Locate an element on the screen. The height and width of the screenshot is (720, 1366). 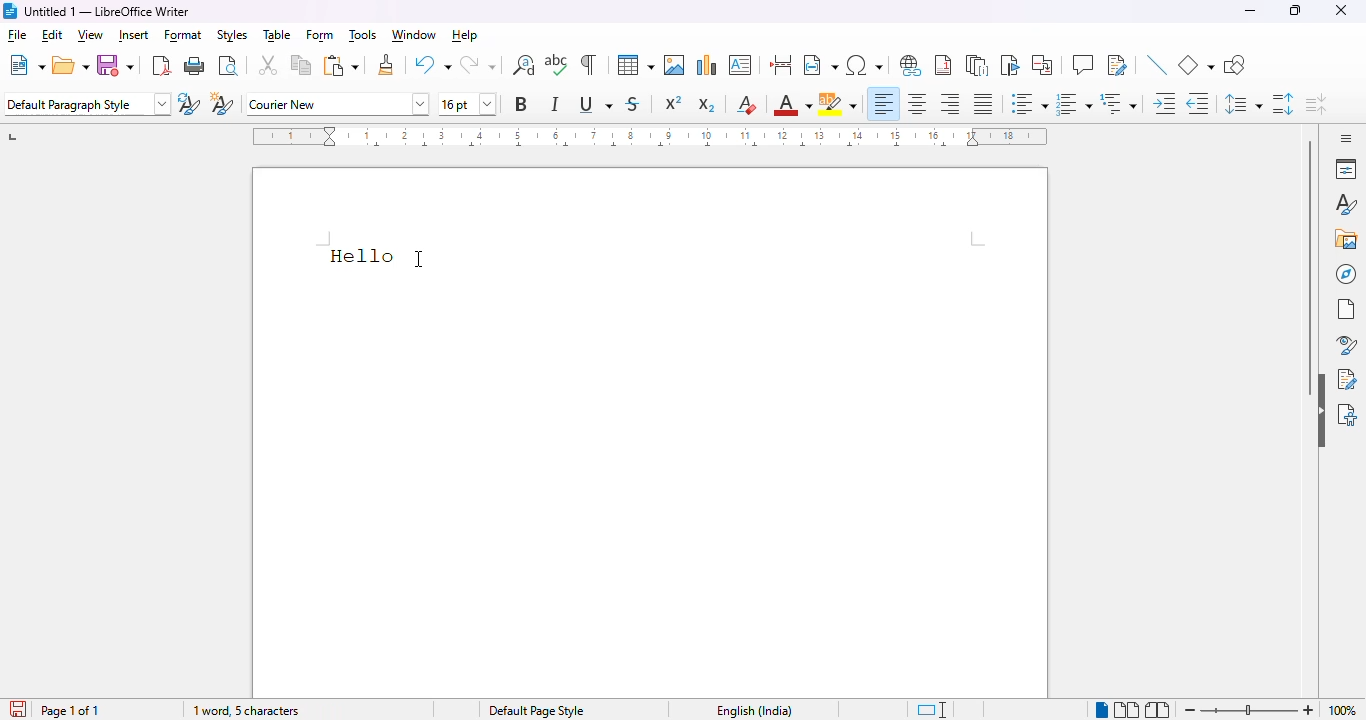
default page style is located at coordinates (538, 711).